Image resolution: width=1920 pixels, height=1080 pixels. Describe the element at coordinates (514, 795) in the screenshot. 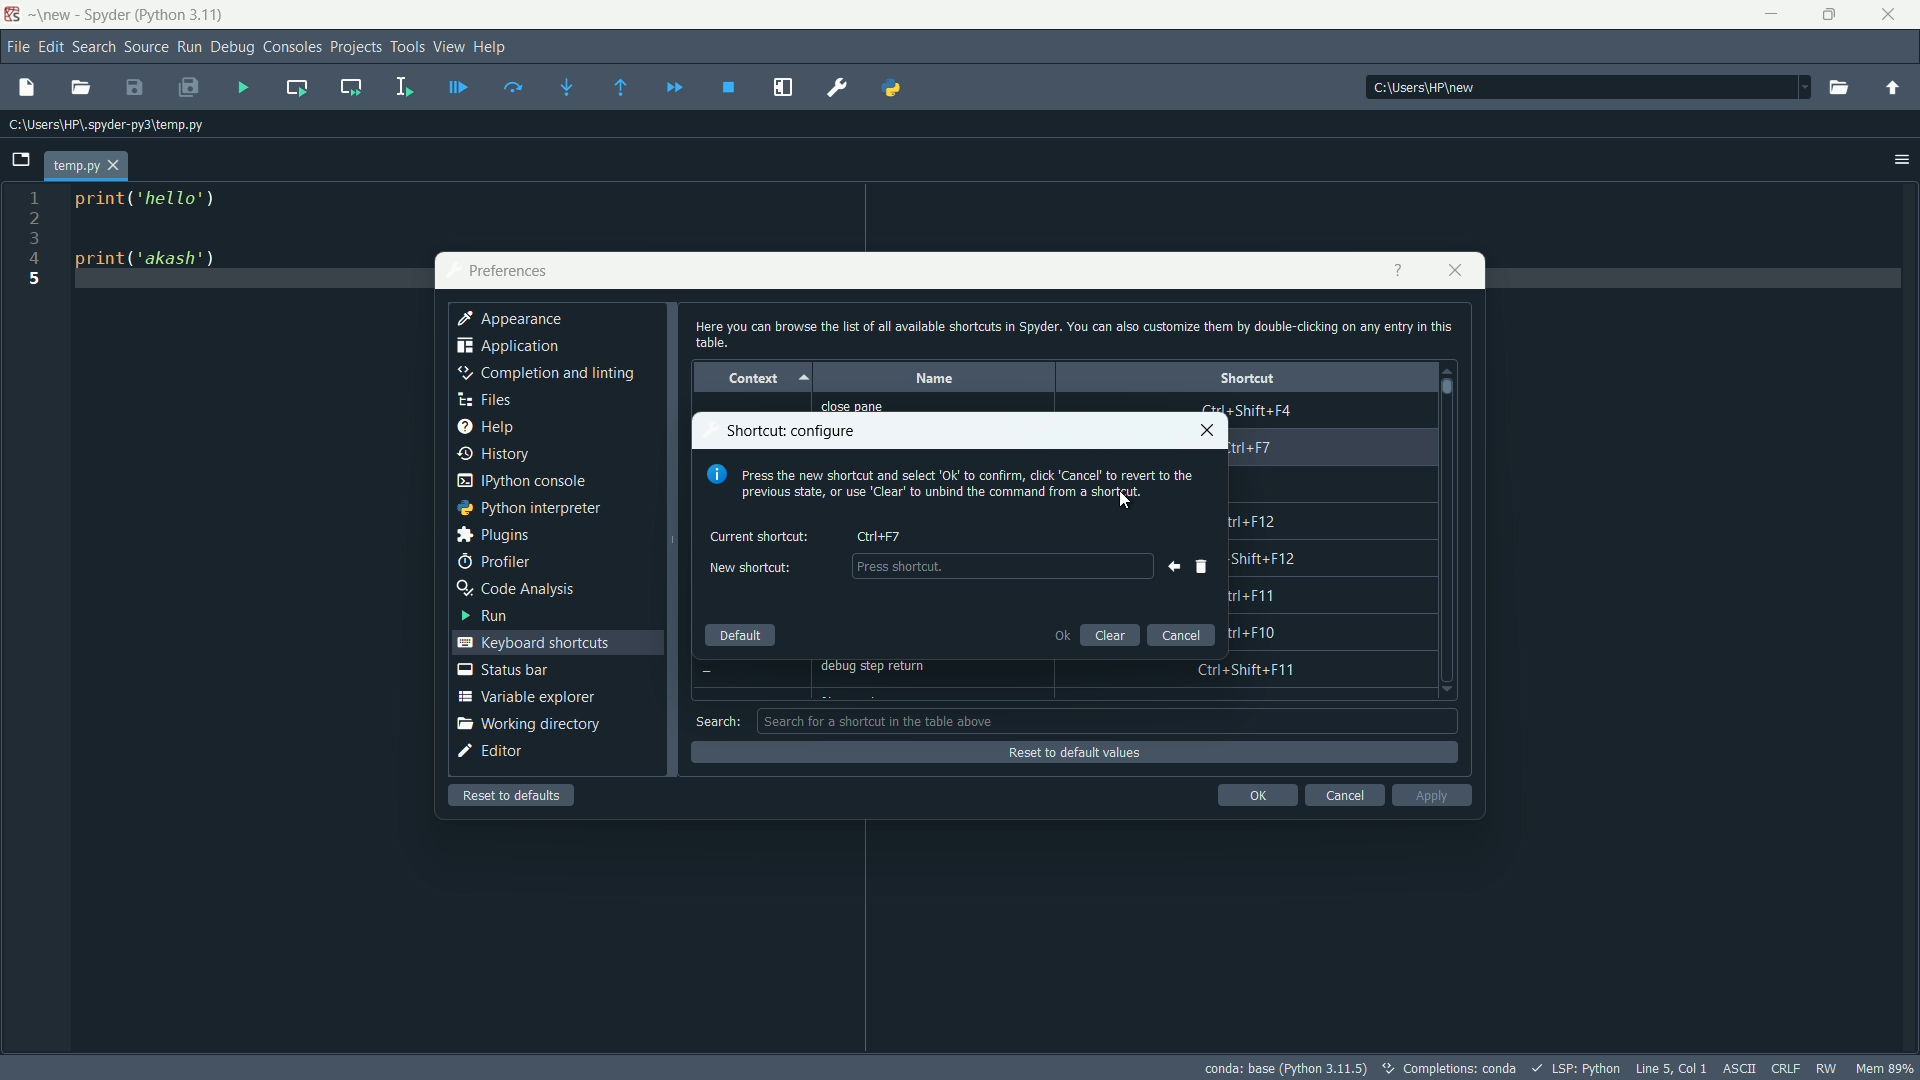

I see `reset to default` at that location.